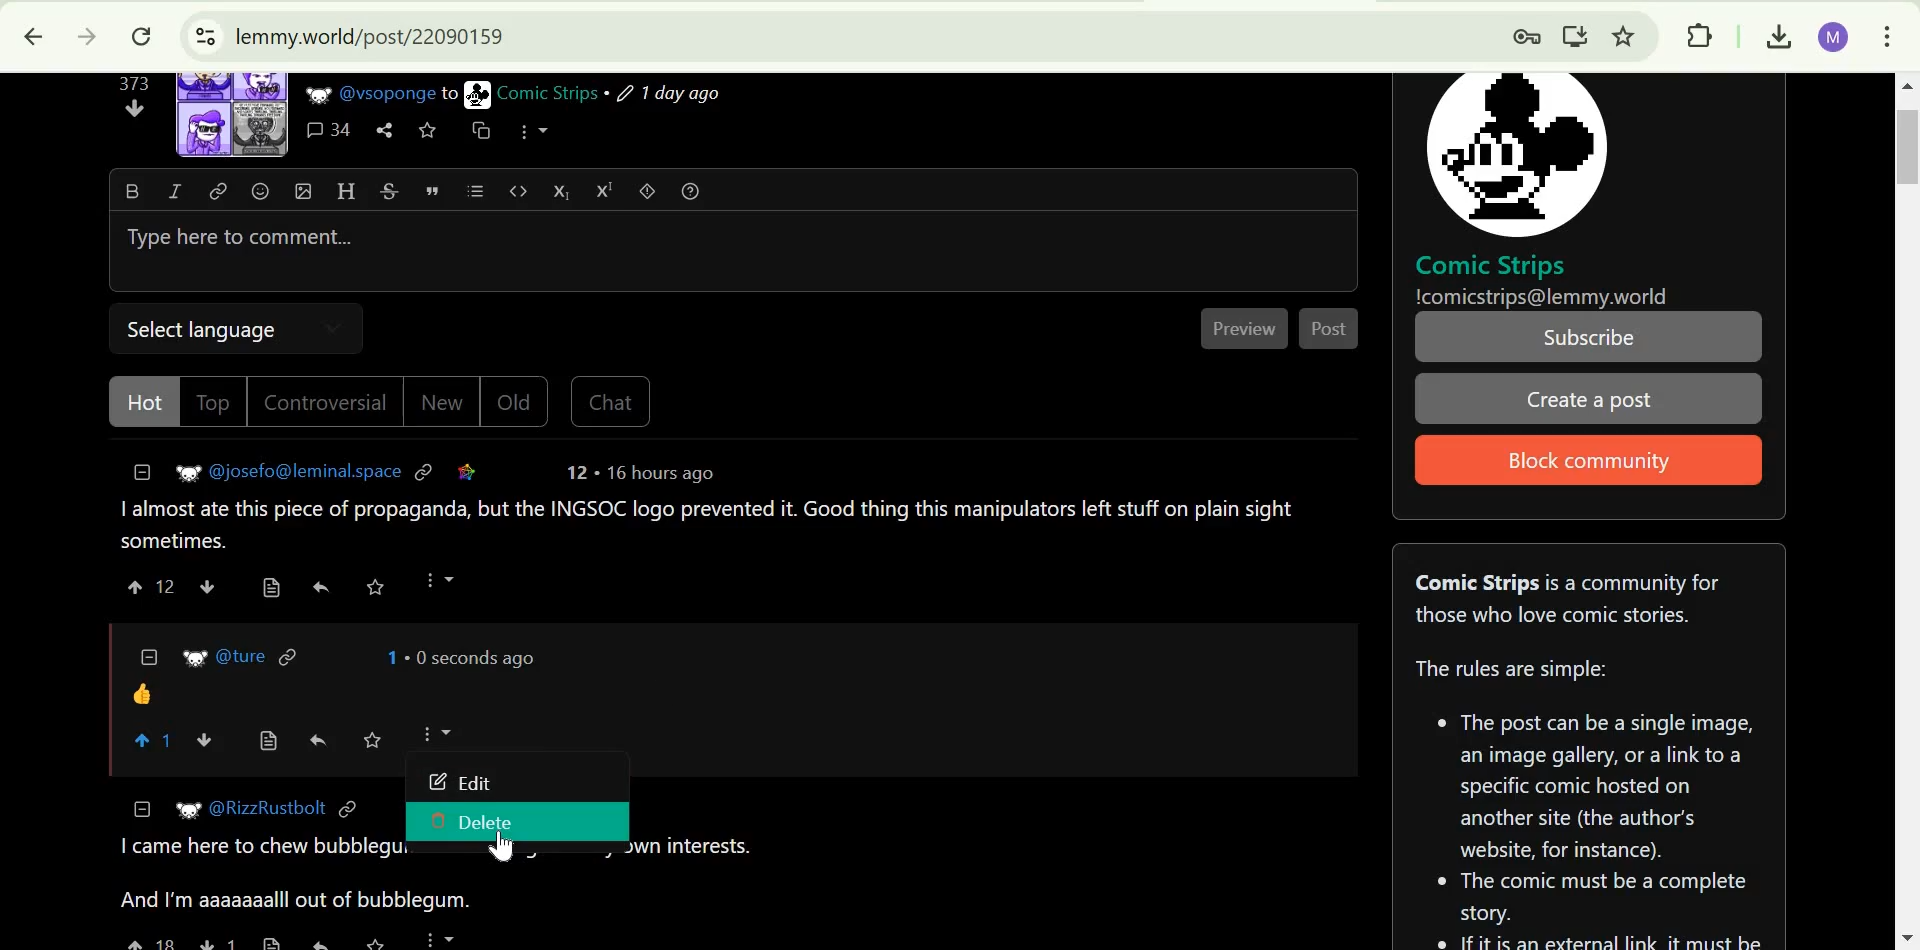  I want to click on Post, so click(1331, 328).